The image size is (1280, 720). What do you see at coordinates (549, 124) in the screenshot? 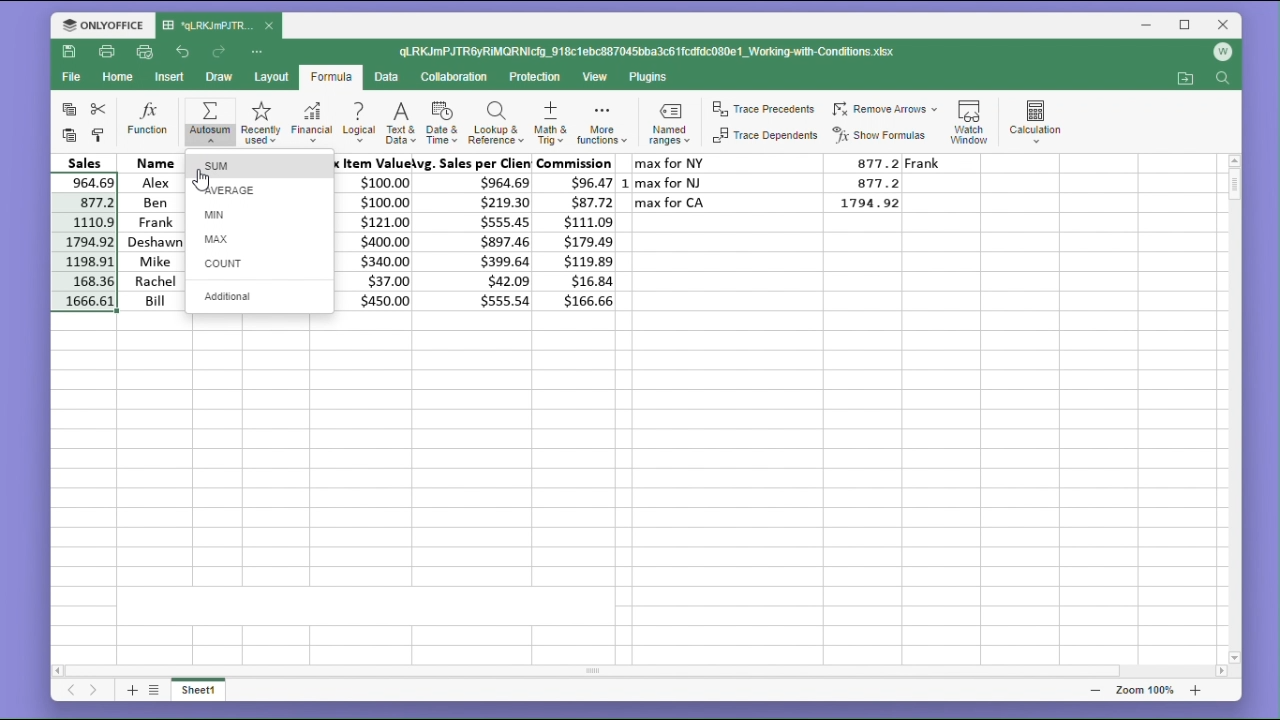
I see `maths & trig` at bounding box center [549, 124].